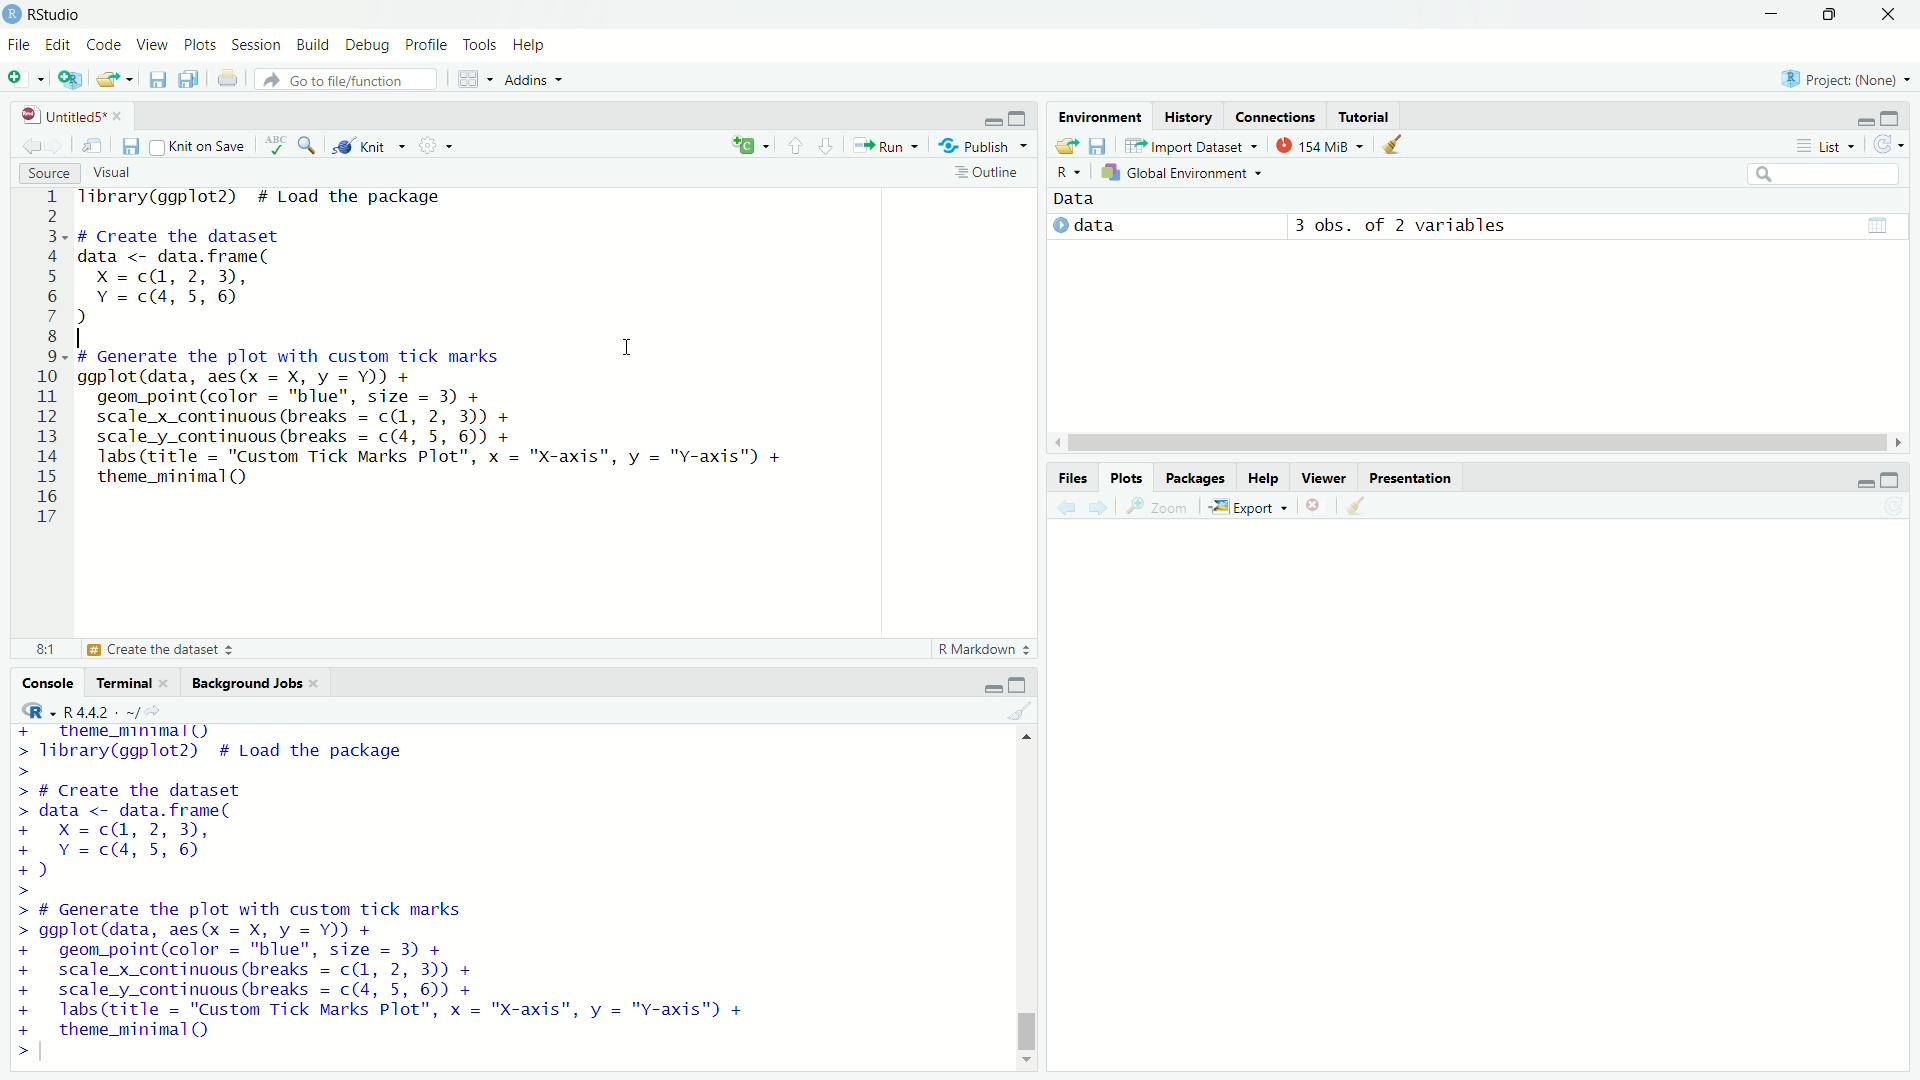 Image resolution: width=1920 pixels, height=1080 pixels. Describe the element at coordinates (58, 14) in the screenshot. I see `RStudio` at that location.